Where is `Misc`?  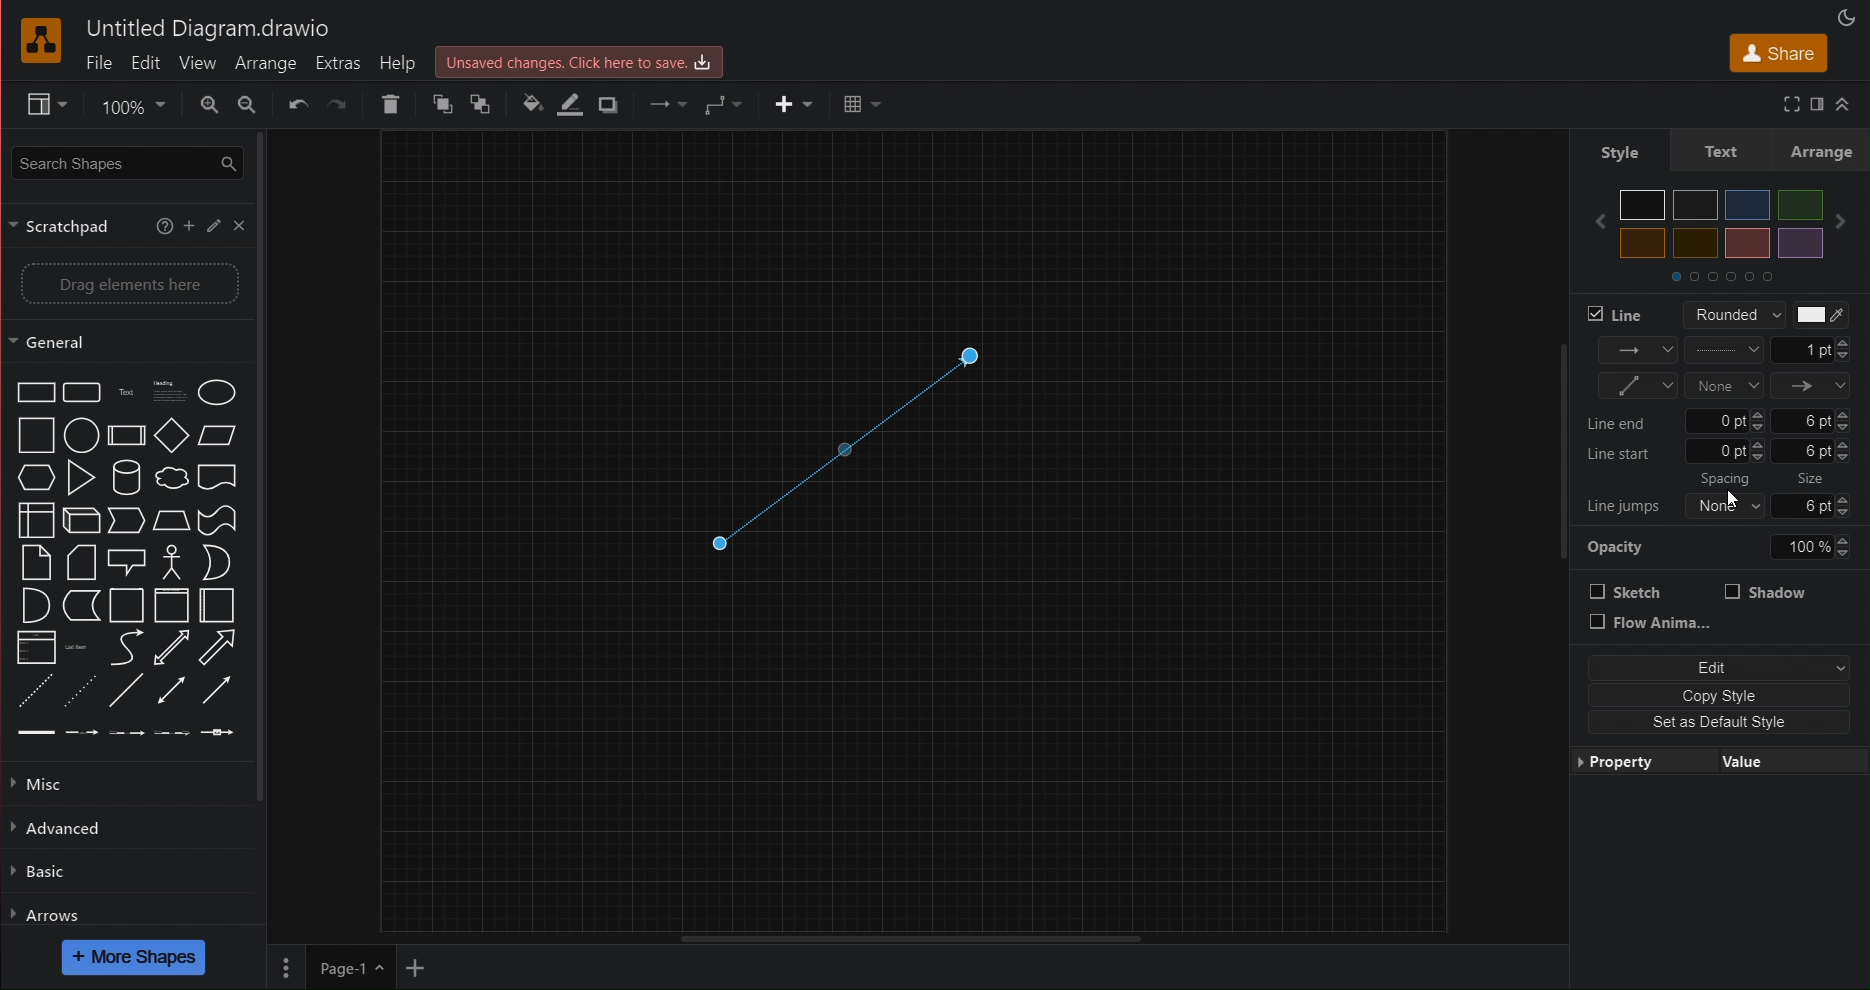
Misc is located at coordinates (46, 783).